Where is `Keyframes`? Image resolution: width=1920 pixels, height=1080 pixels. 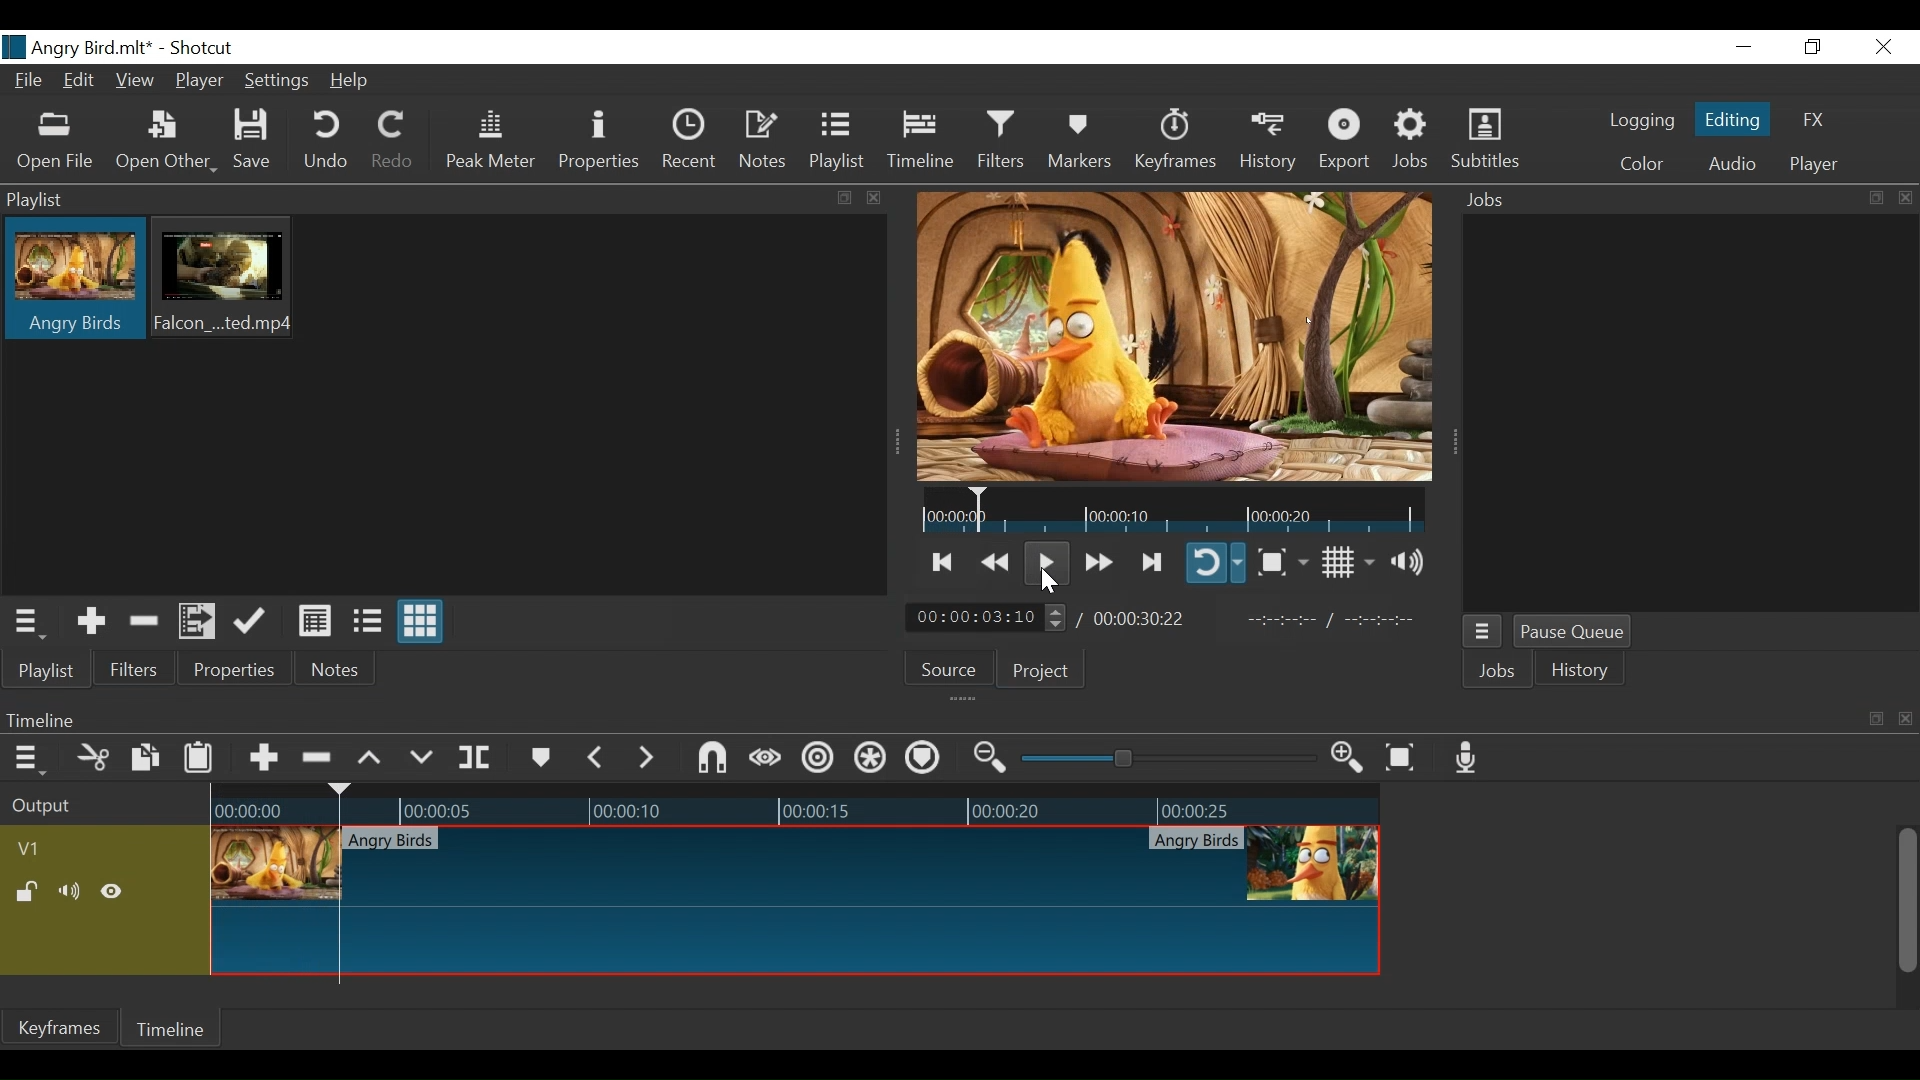
Keyframes is located at coordinates (1175, 141).